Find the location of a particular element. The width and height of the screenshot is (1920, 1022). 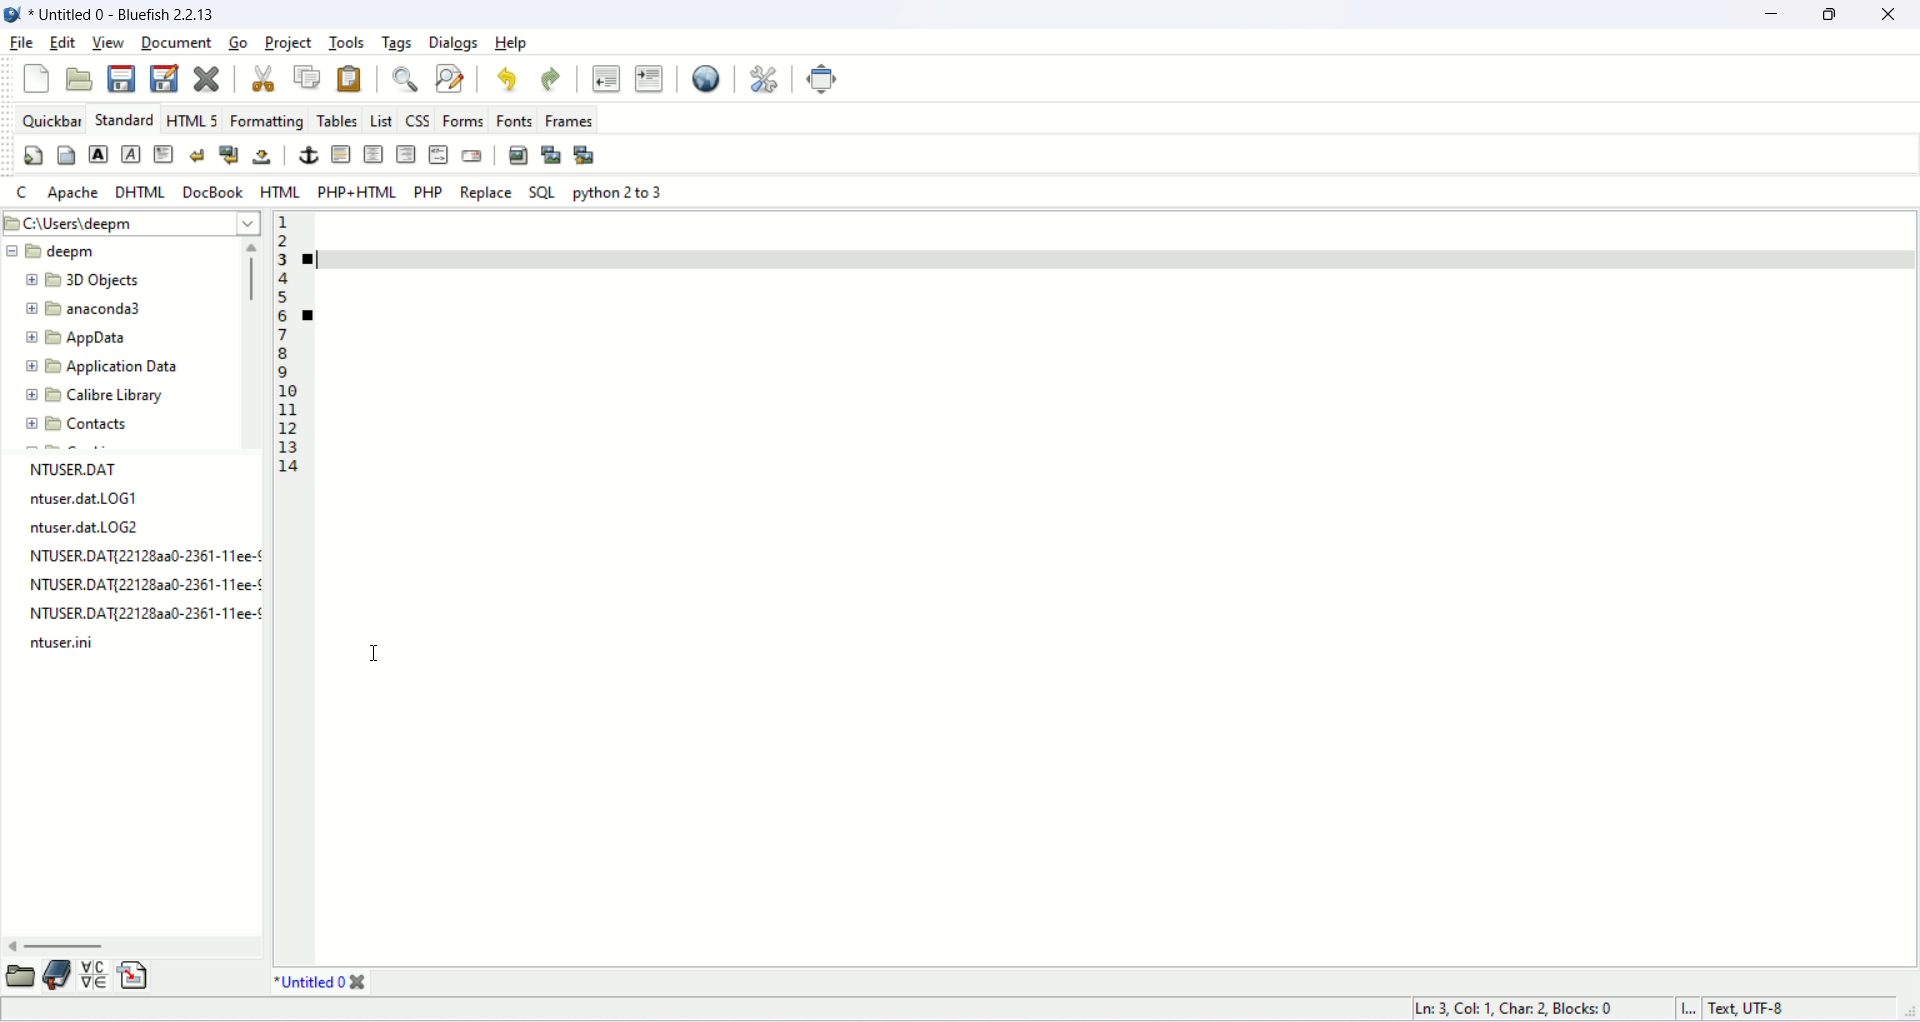

center is located at coordinates (374, 153).